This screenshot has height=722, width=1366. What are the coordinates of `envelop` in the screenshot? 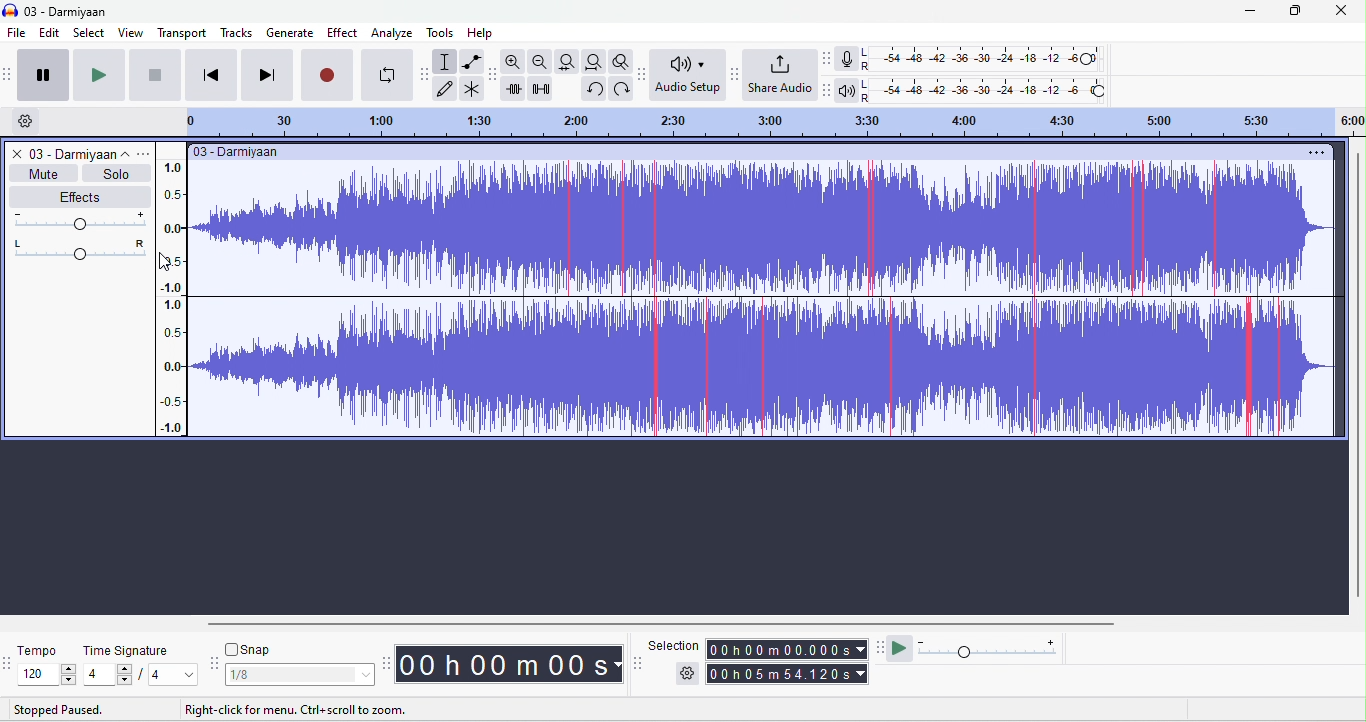 It's located at (471, 62).